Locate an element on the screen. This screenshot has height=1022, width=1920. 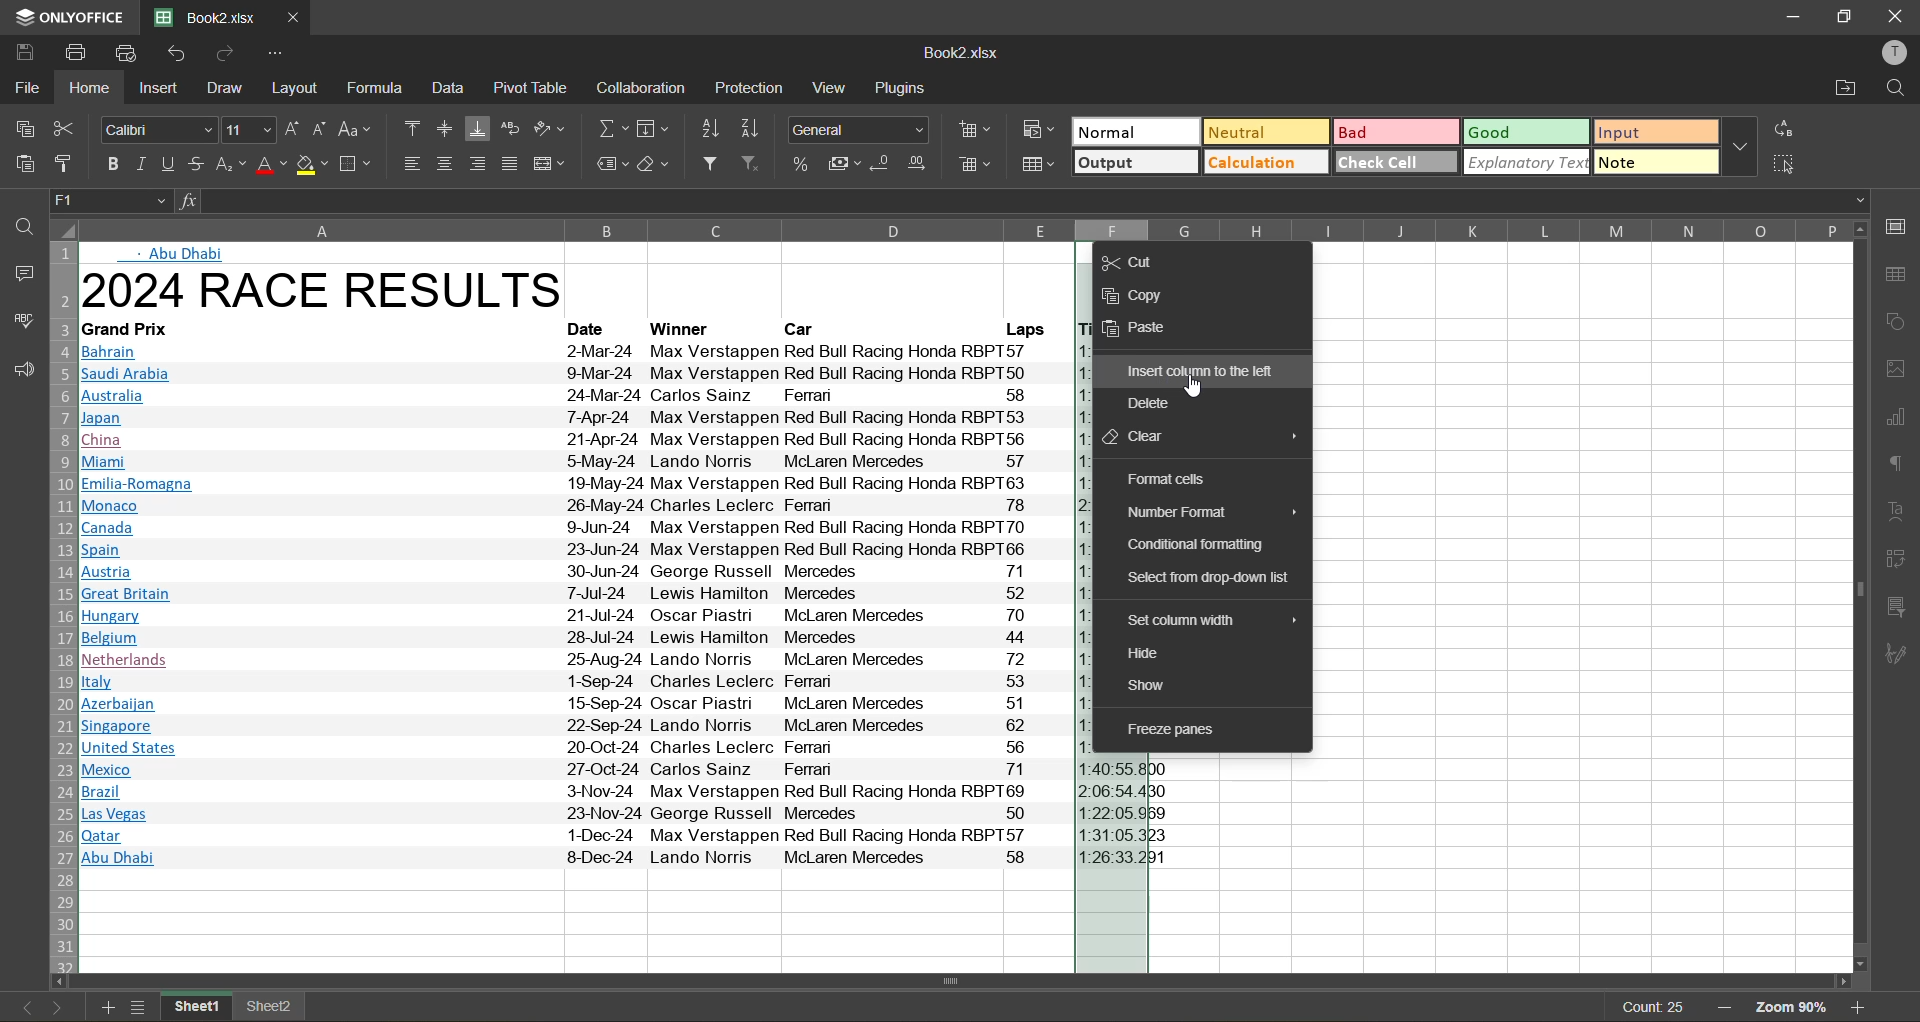
app name: only office is located at coordinates (62, 18).